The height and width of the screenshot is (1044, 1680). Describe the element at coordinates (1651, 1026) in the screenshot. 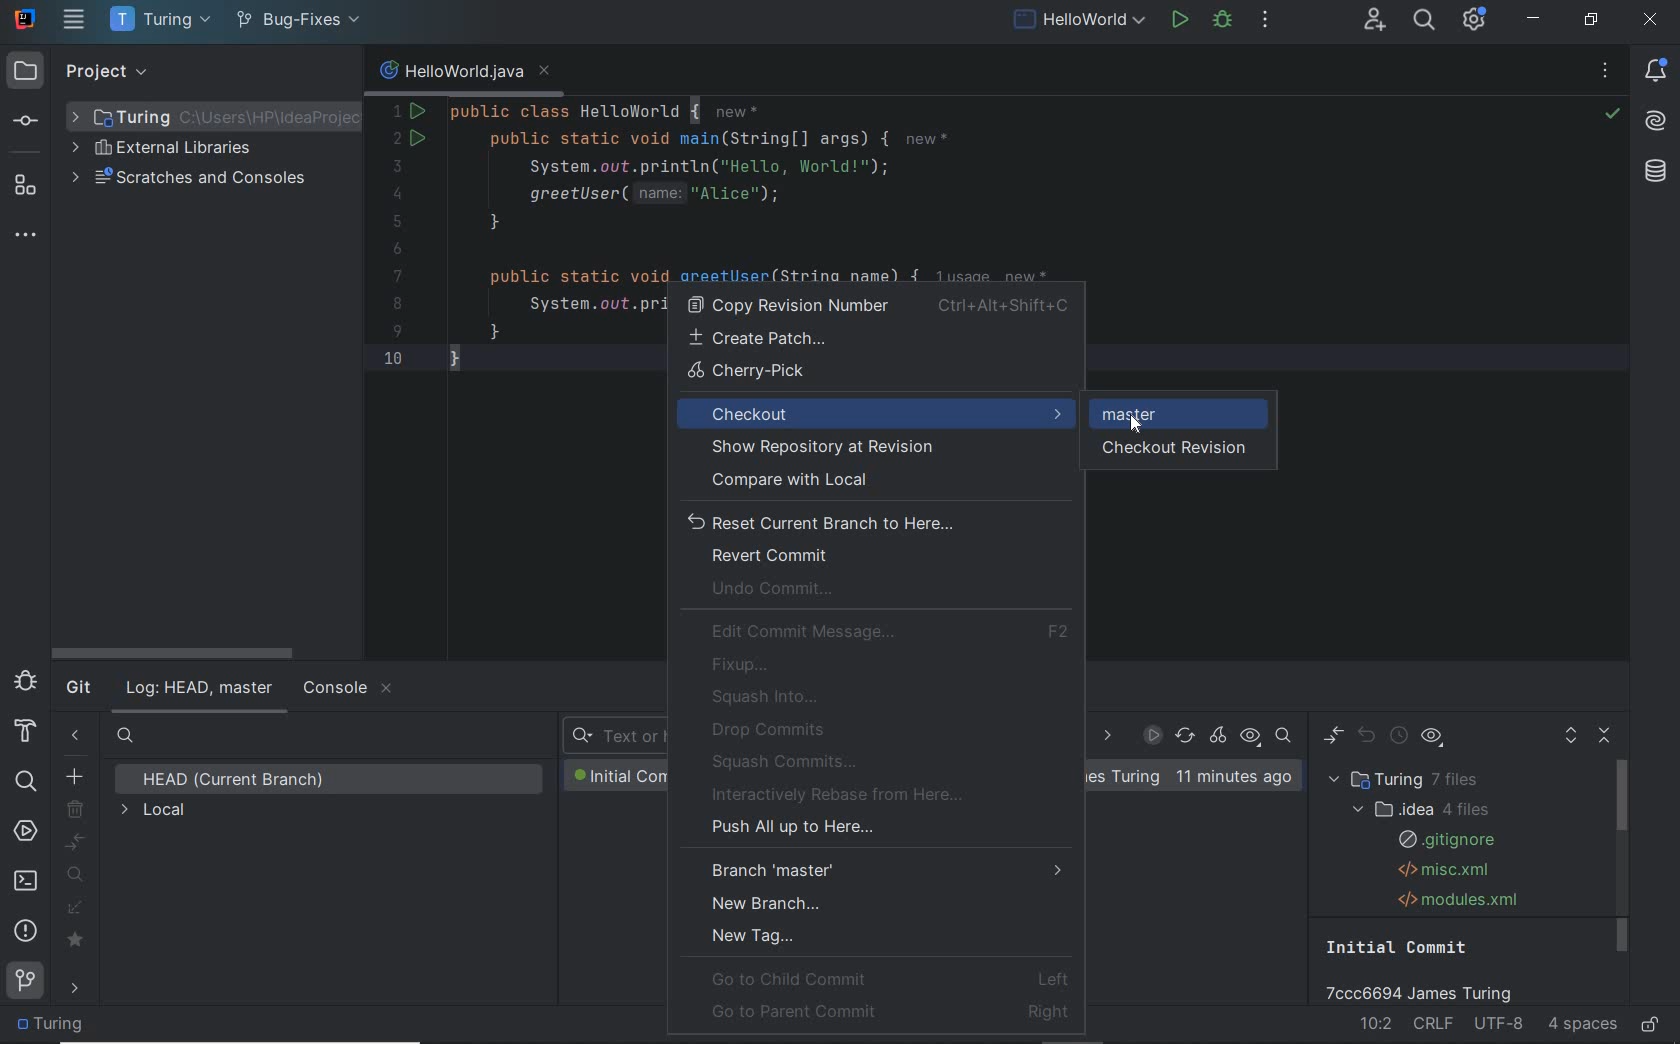

I see `make file ready only` at that location.